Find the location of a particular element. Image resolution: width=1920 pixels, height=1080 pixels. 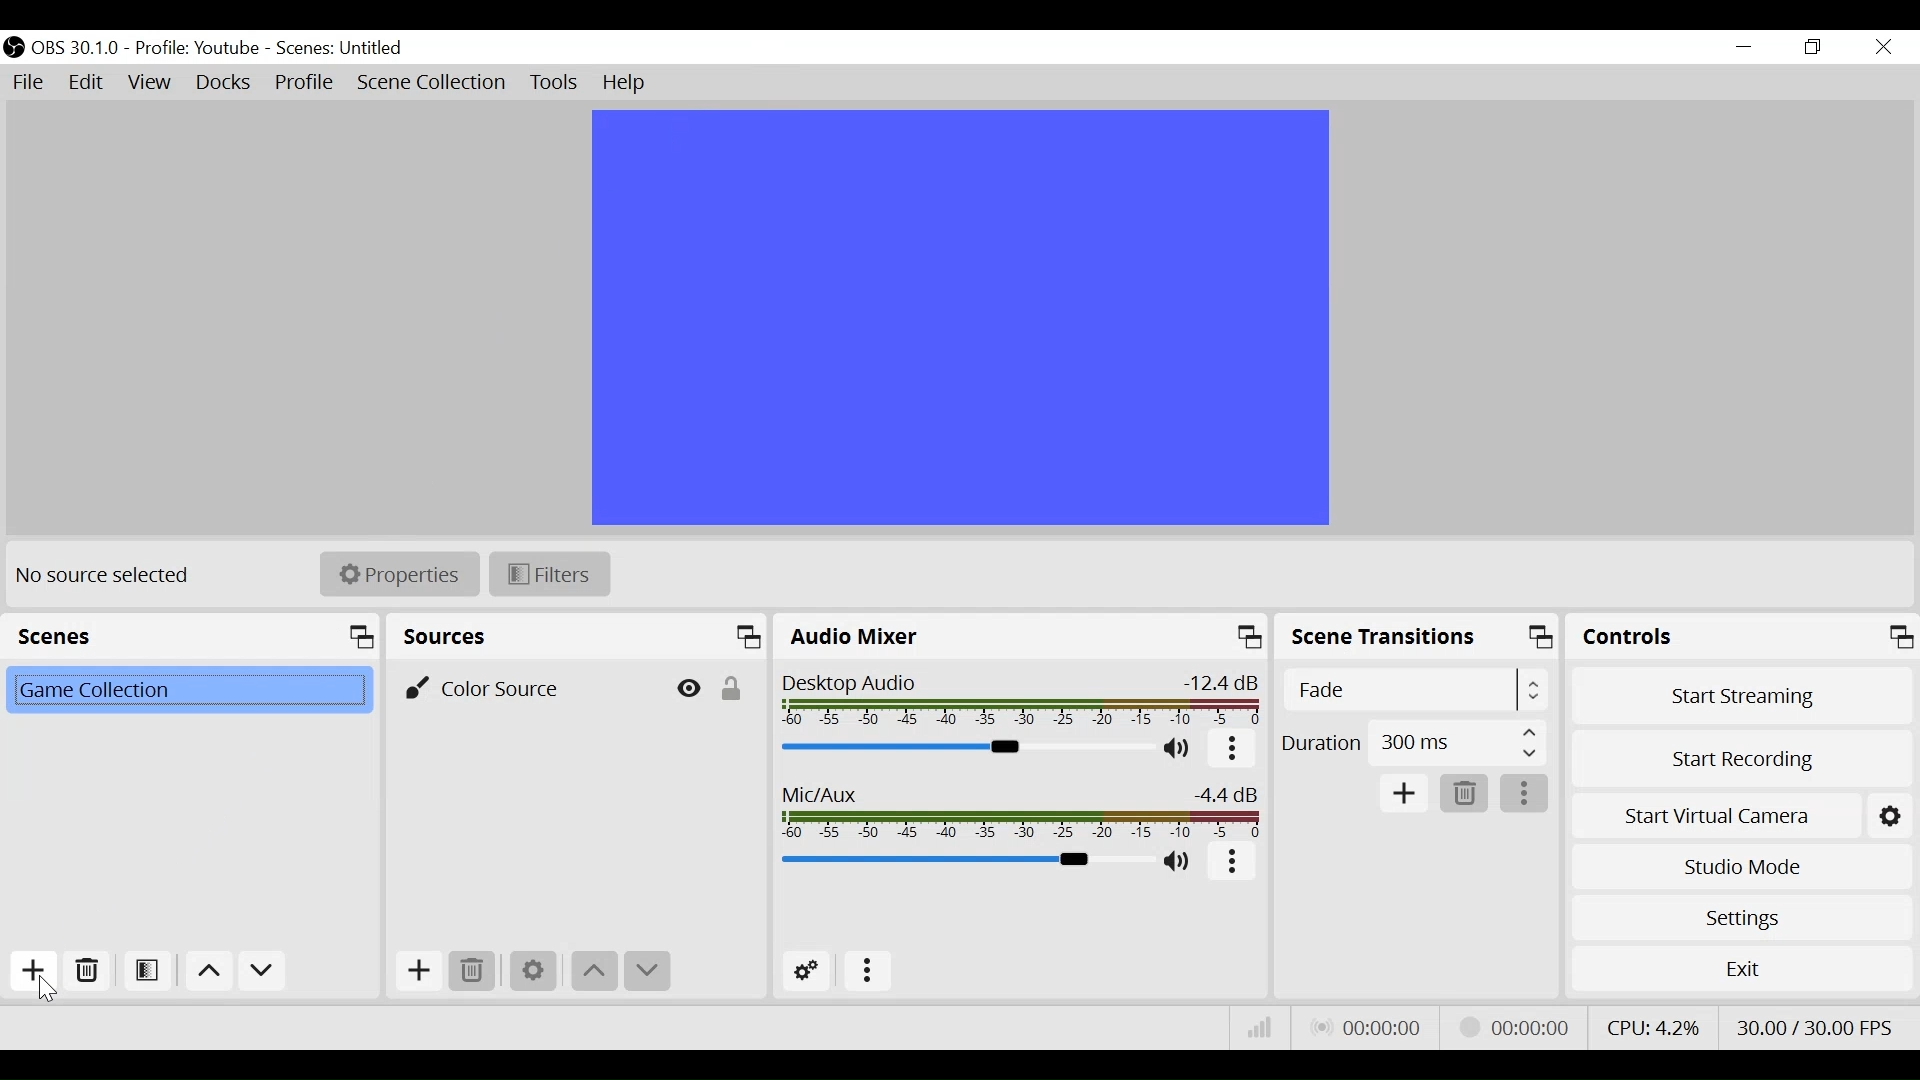

Settings is located at coordinates (1741, 917).